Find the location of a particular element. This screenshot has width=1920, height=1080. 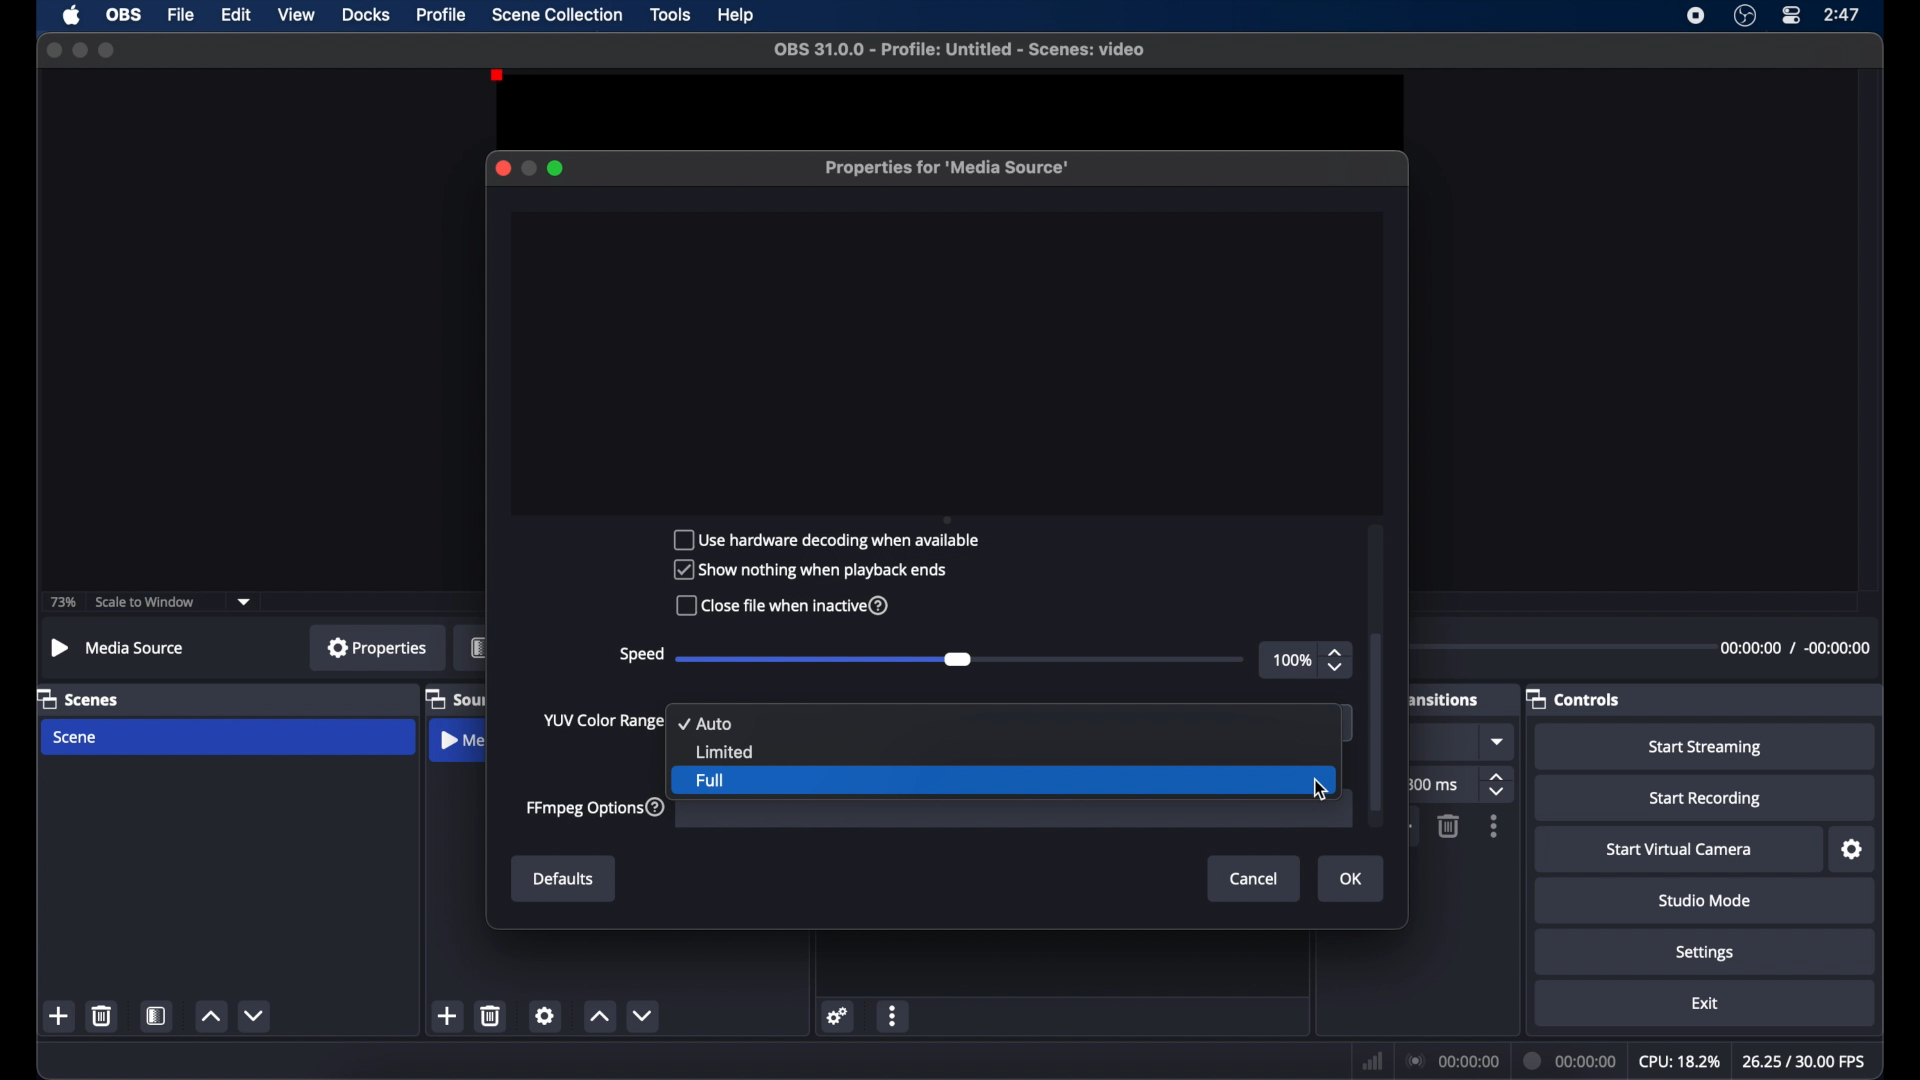

decrement button is located at coordinates (642, 1015).